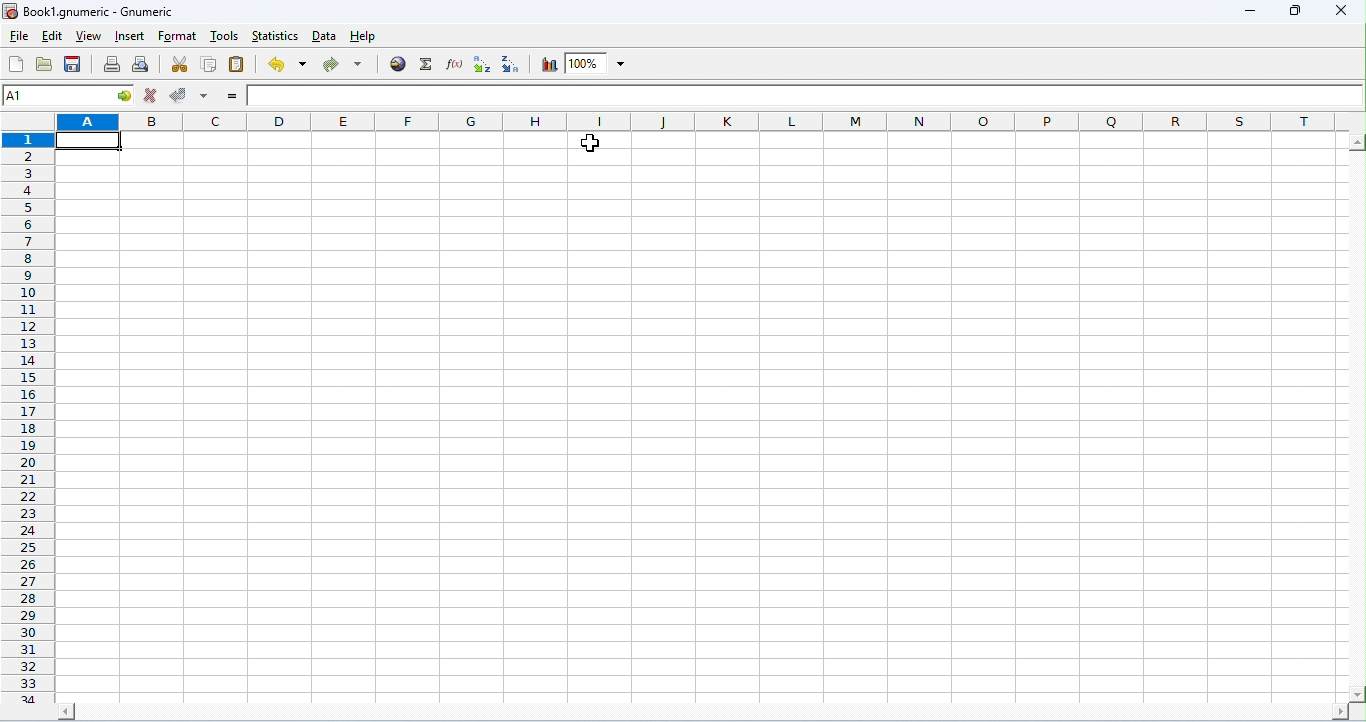  Describe the element at coordinates (44, 63) in the screenshot. I see `open` at that location.